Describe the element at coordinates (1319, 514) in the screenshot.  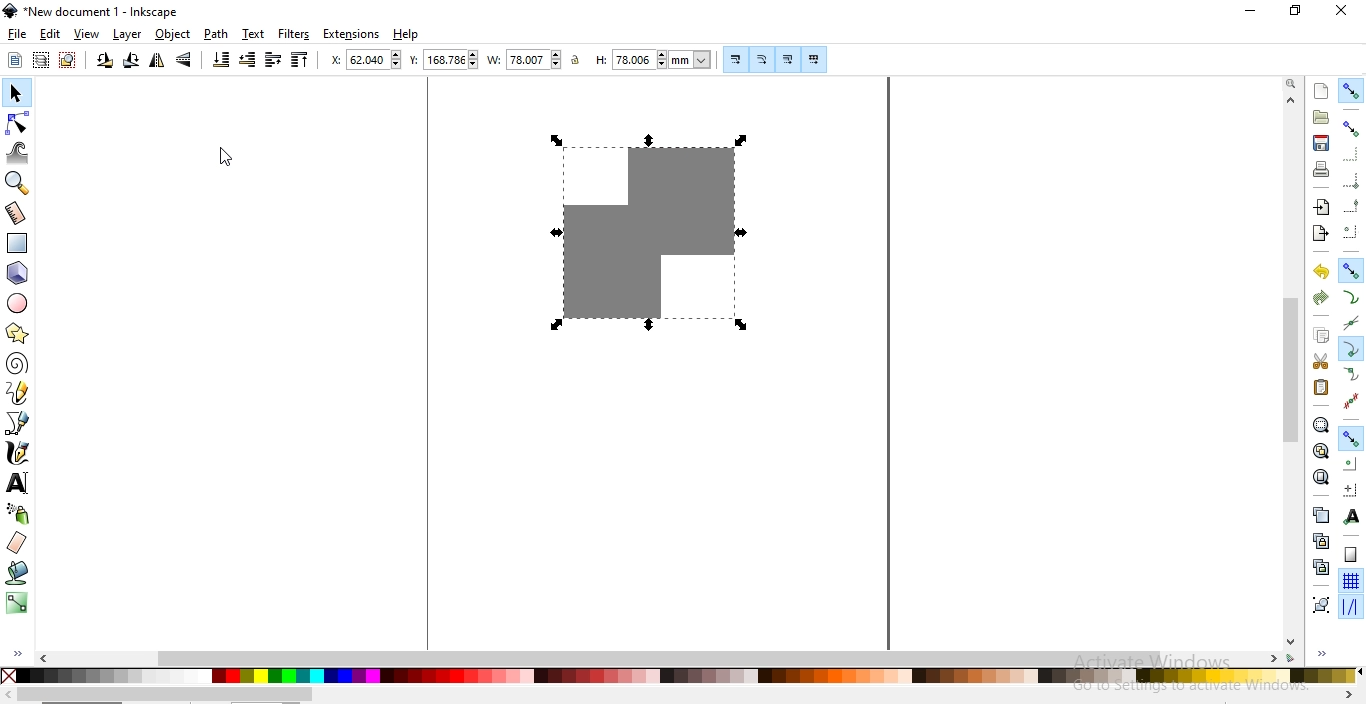
I see `create duplicate` at that location.